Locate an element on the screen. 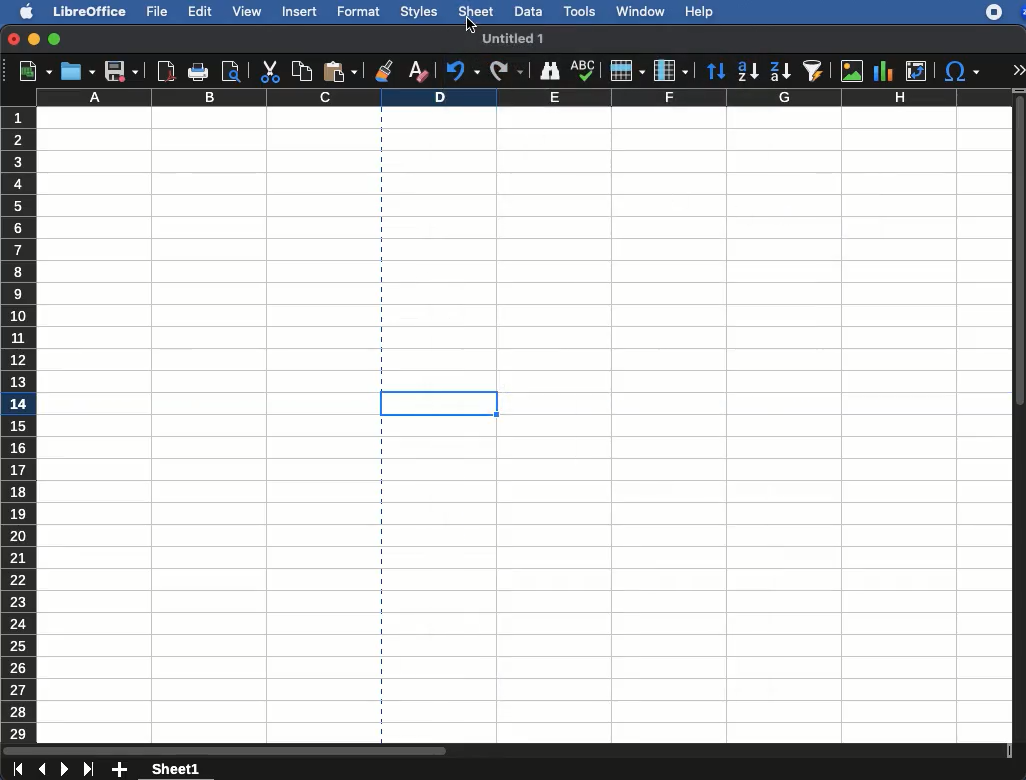  break deleted is located at coordinates (529, 394).